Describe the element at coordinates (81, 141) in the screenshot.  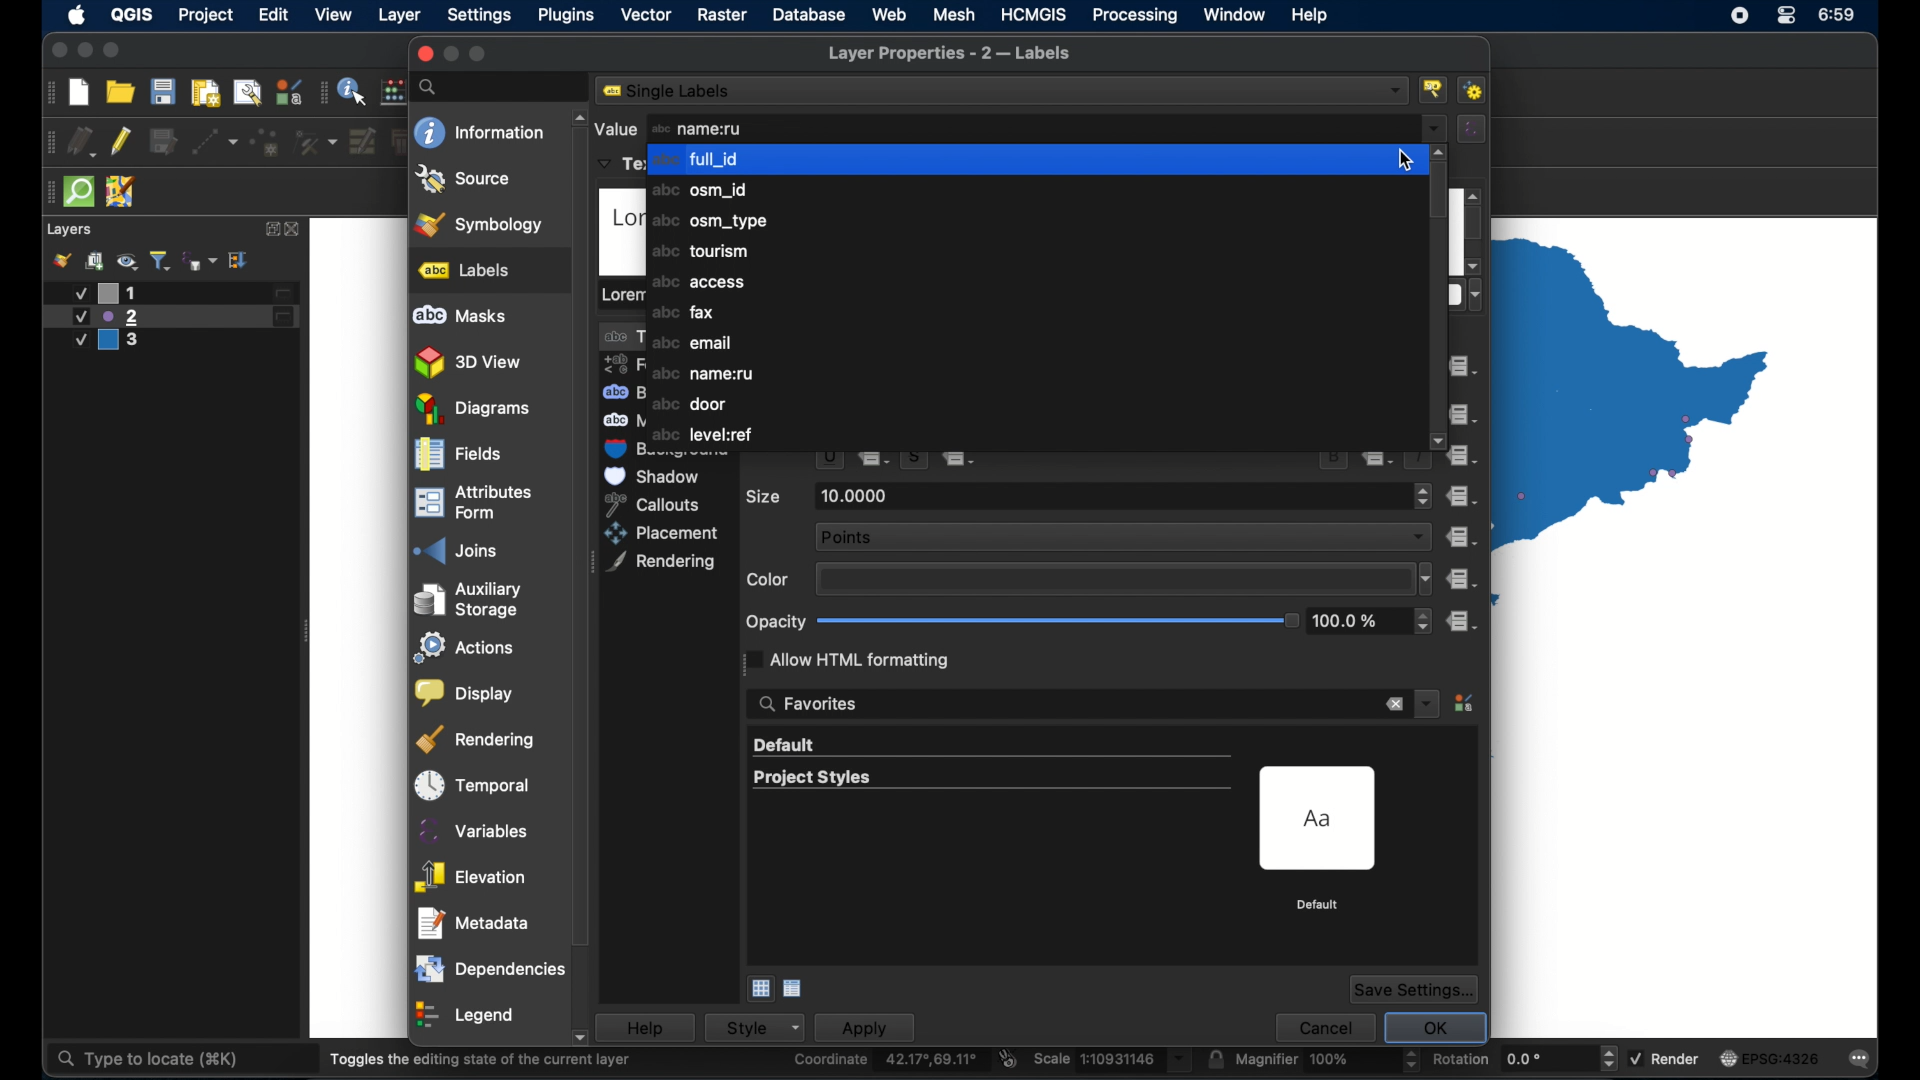
I see `current edits` at that location.